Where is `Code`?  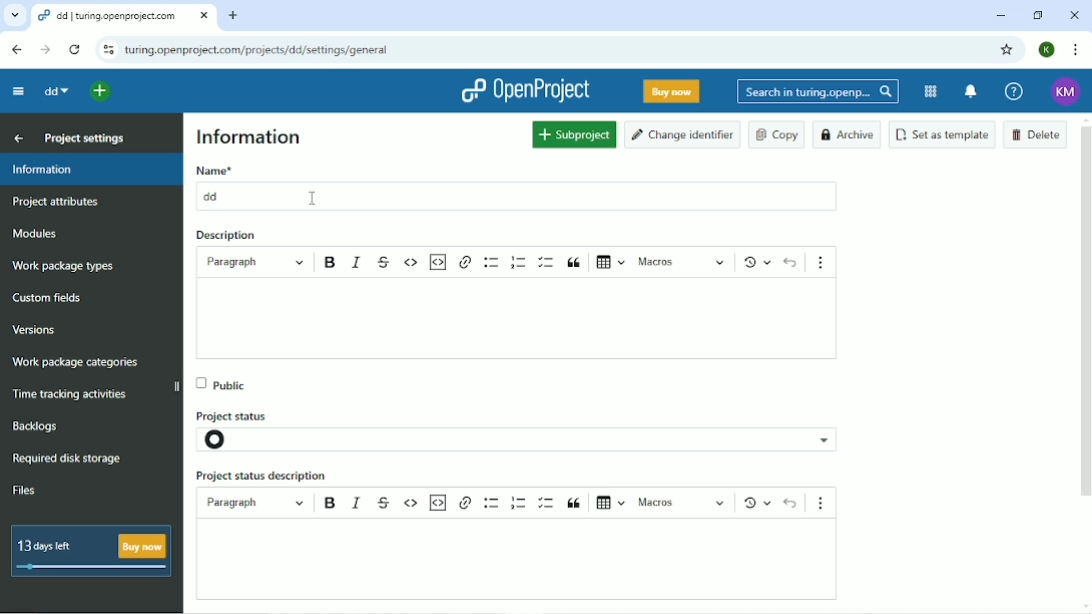 Code is located at coordinates (411, 264).